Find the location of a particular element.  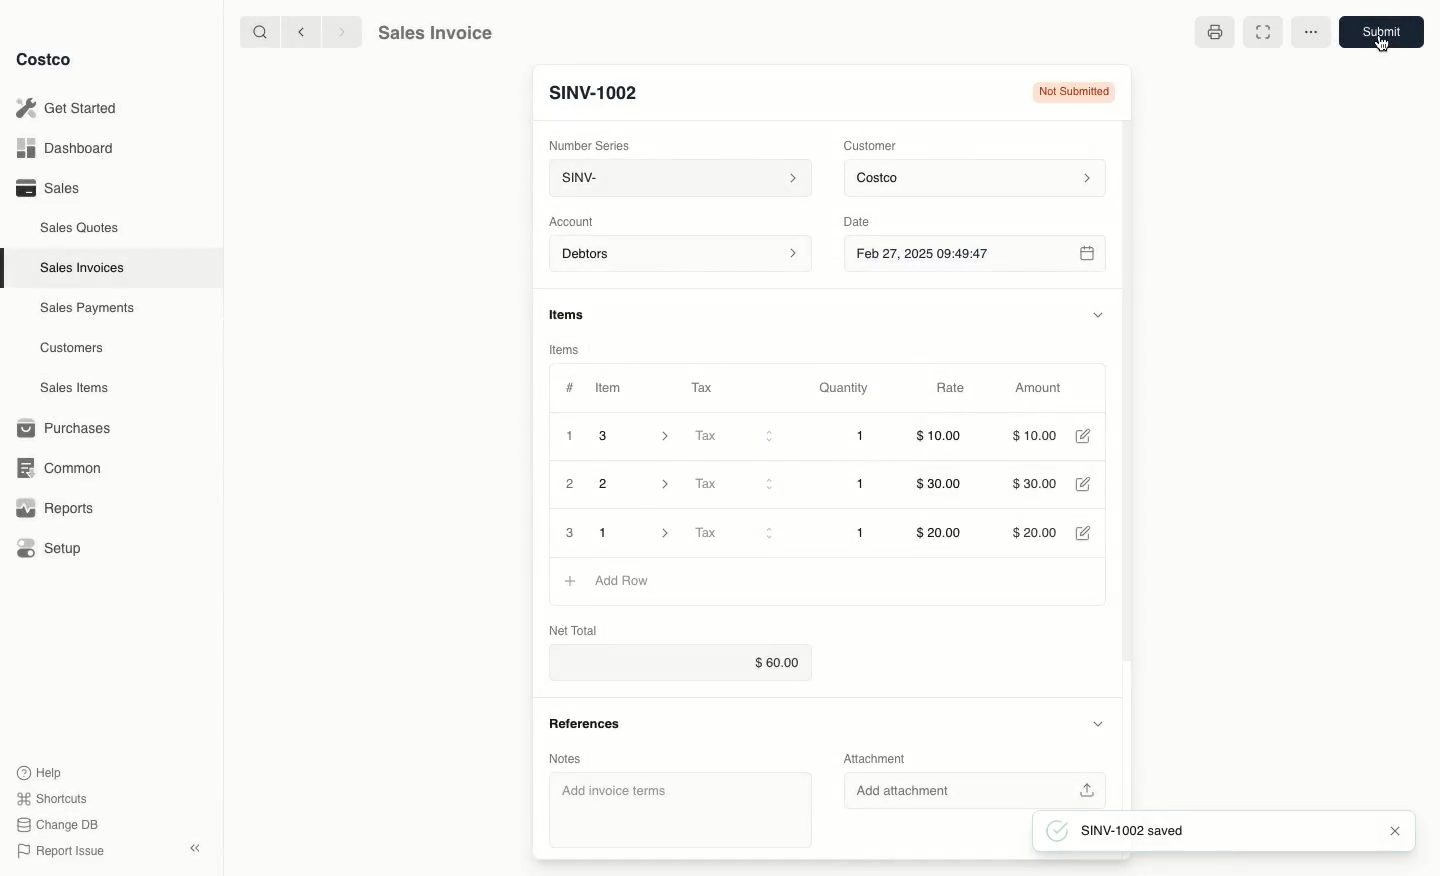

References is located at coordinates (591, 729).